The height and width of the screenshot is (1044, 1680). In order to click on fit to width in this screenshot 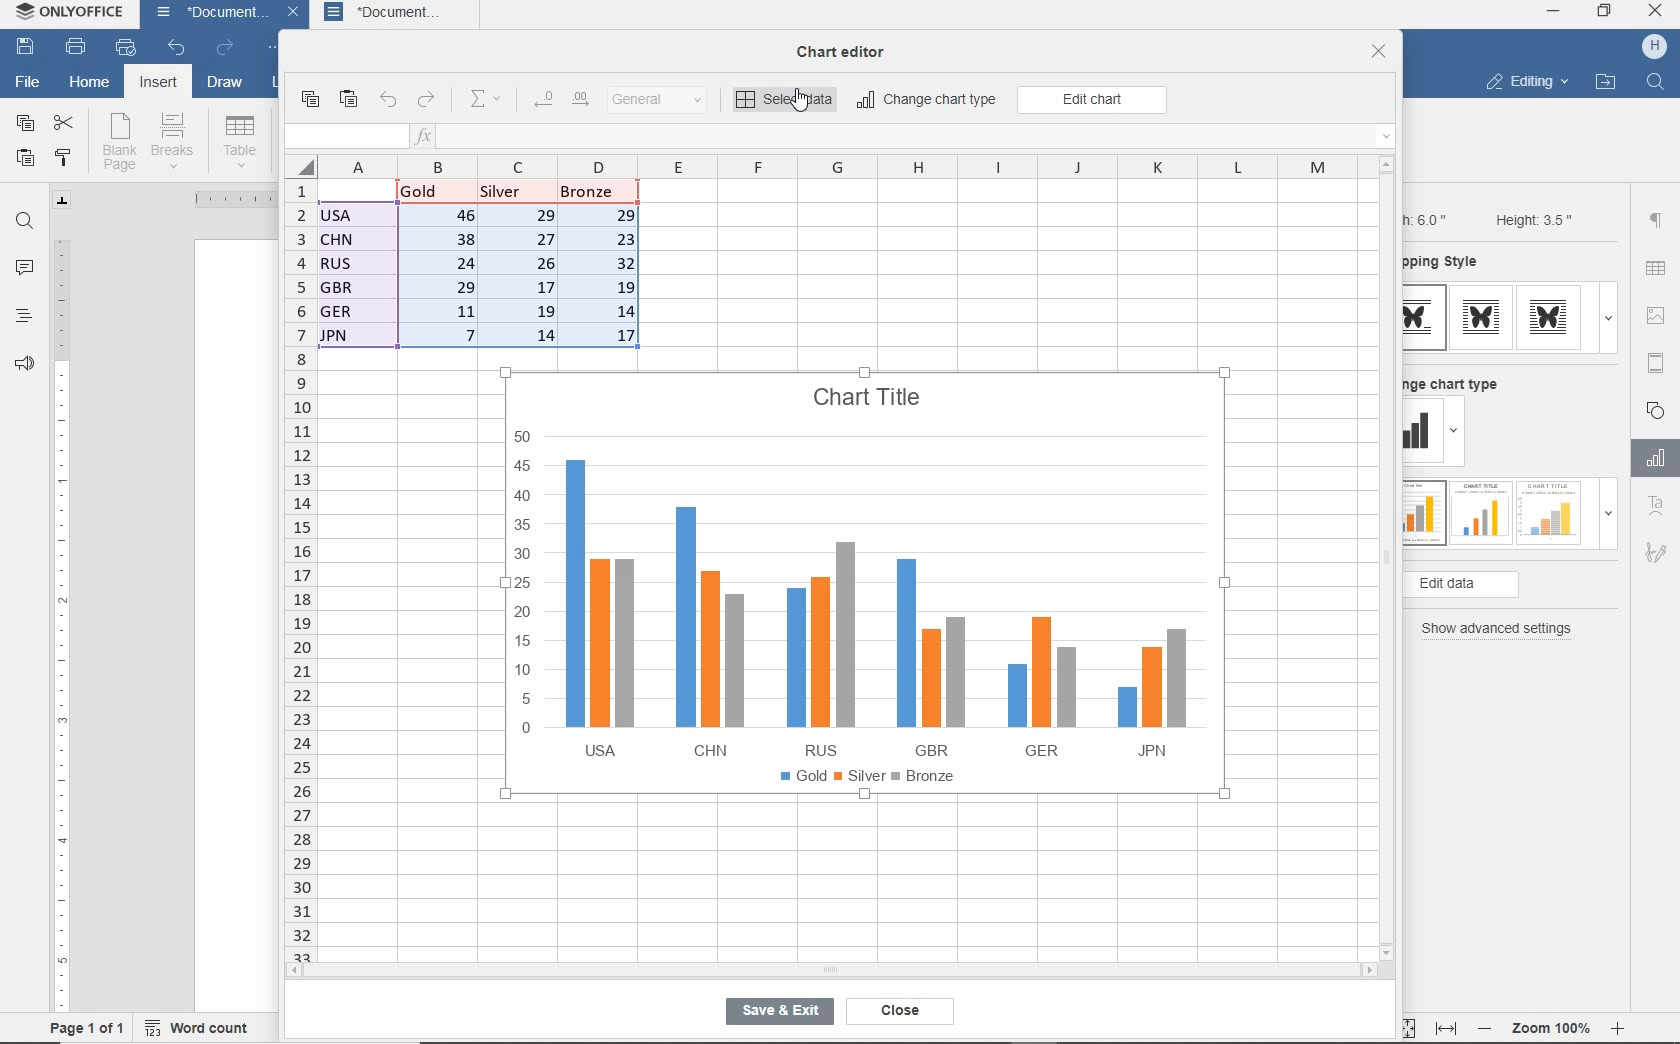, I will do `click(1445, 1028)`.